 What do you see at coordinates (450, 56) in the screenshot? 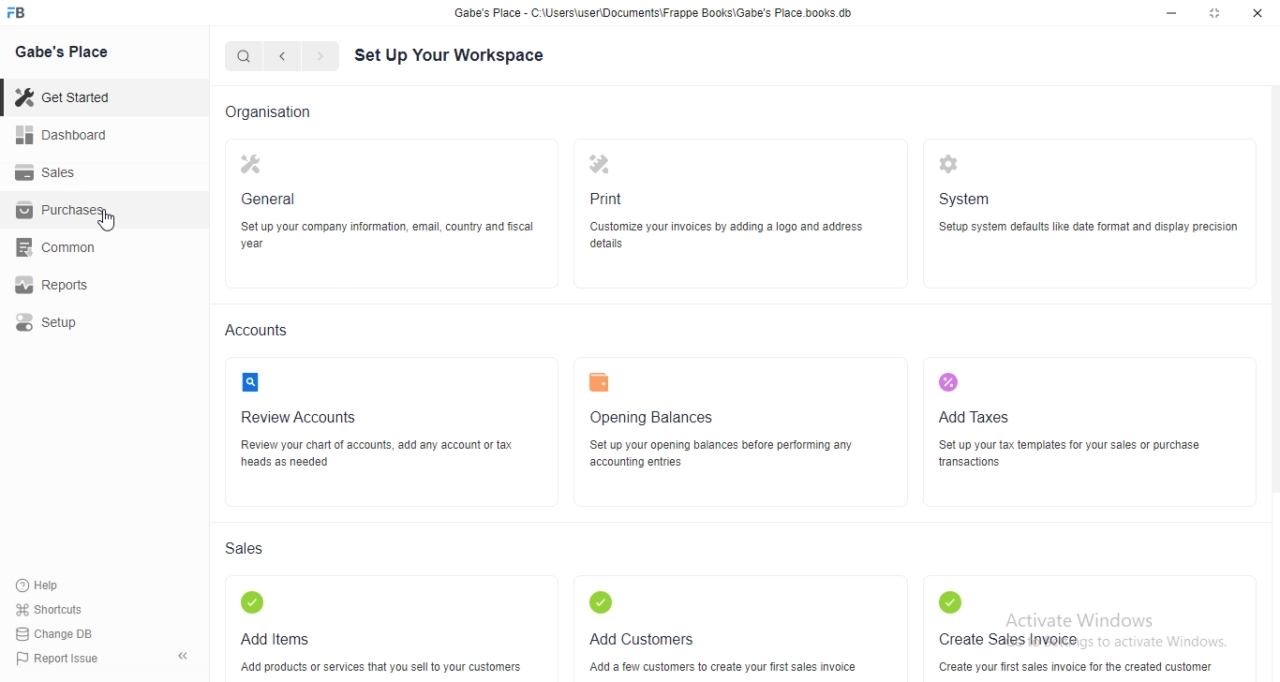
I see `Set Up Your Workspace` at bounding box center [450, 56].